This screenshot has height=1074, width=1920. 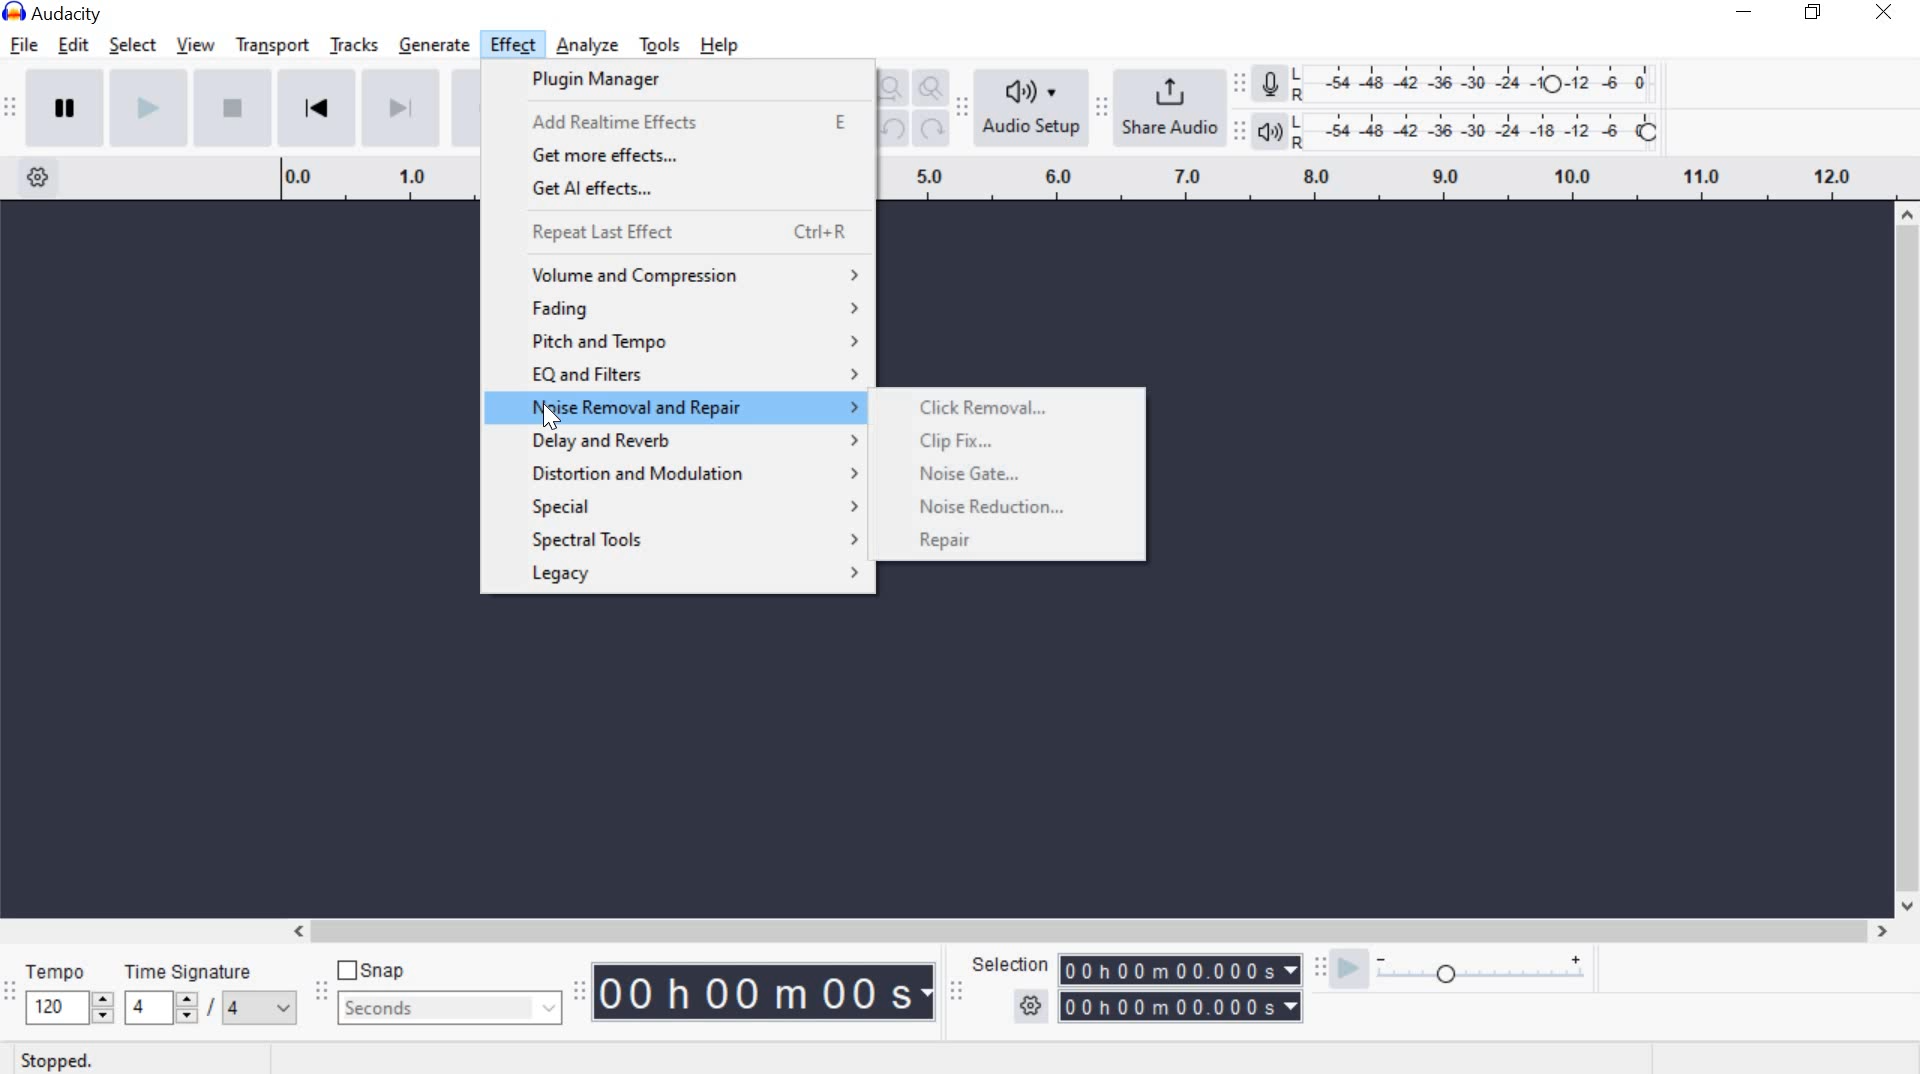 What do you see at coordinates (690, 474) in the screenshot?
I see `distortion and modulation` at bounding box center [690, 474].